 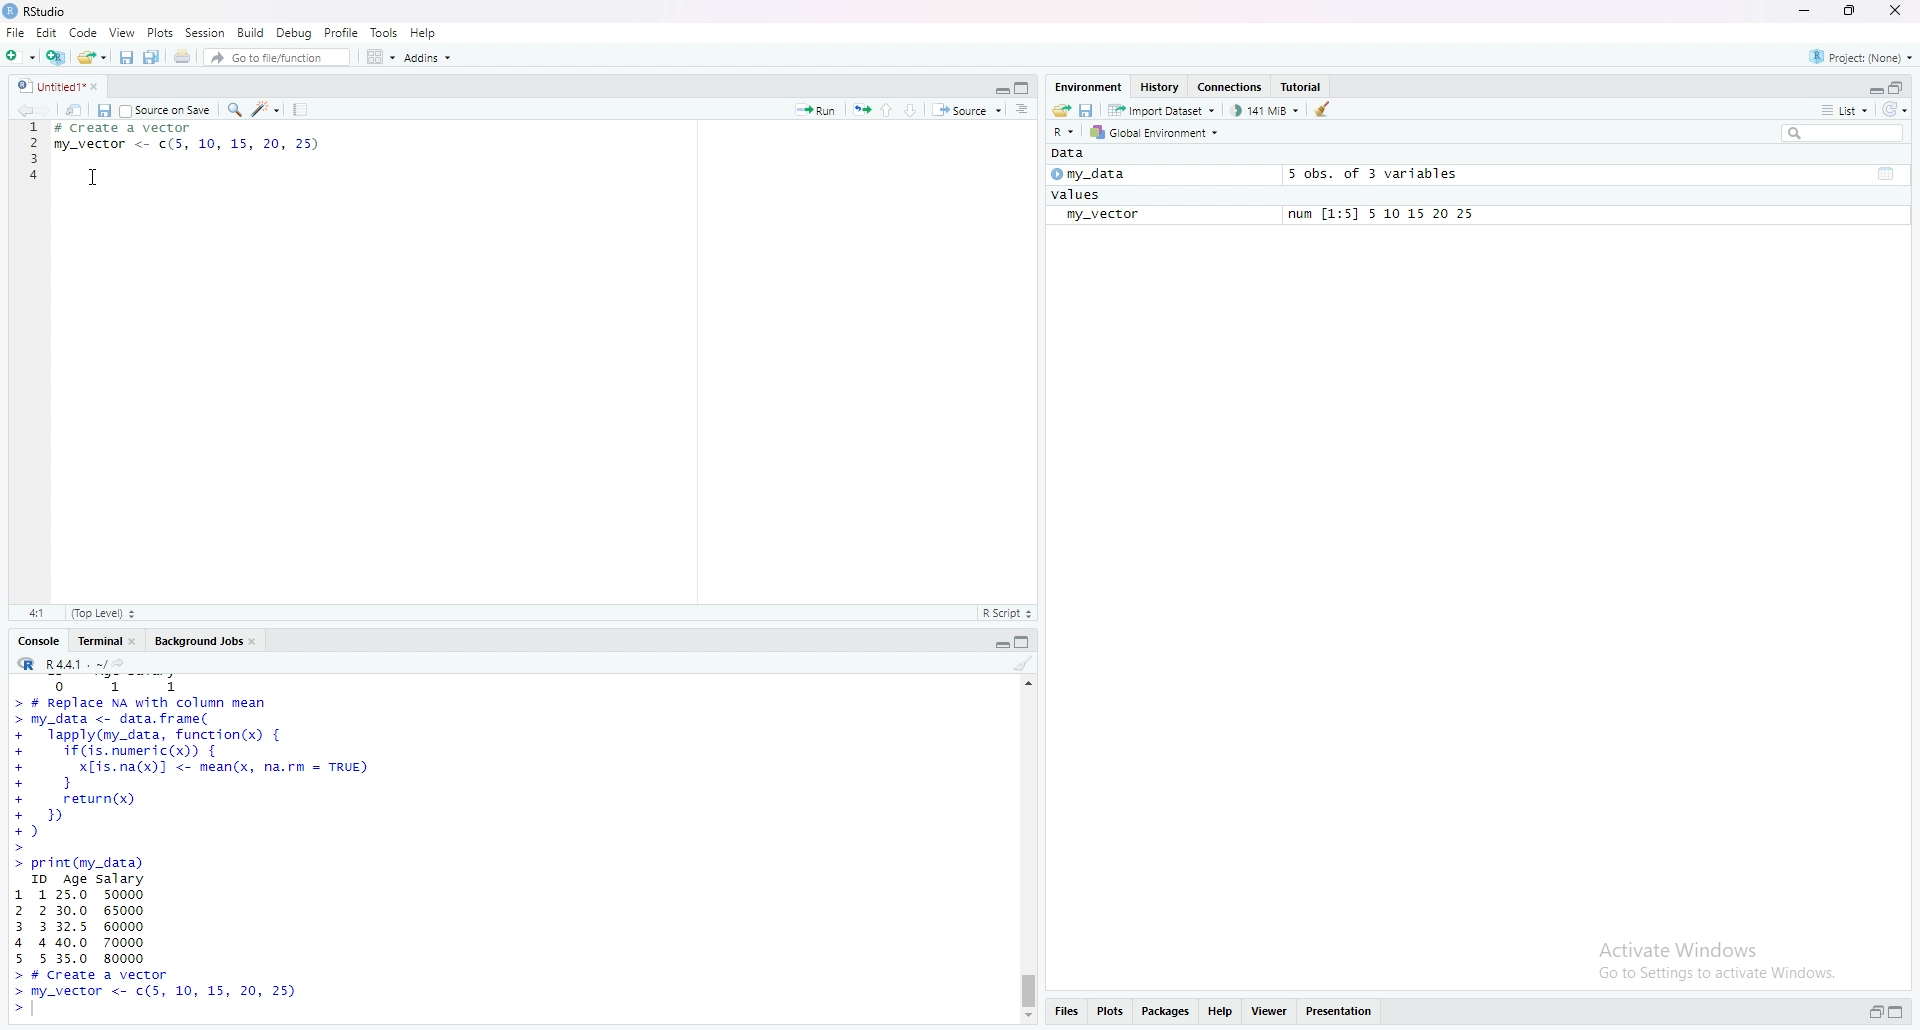 I want to click on build, so click(x=251, y=32).